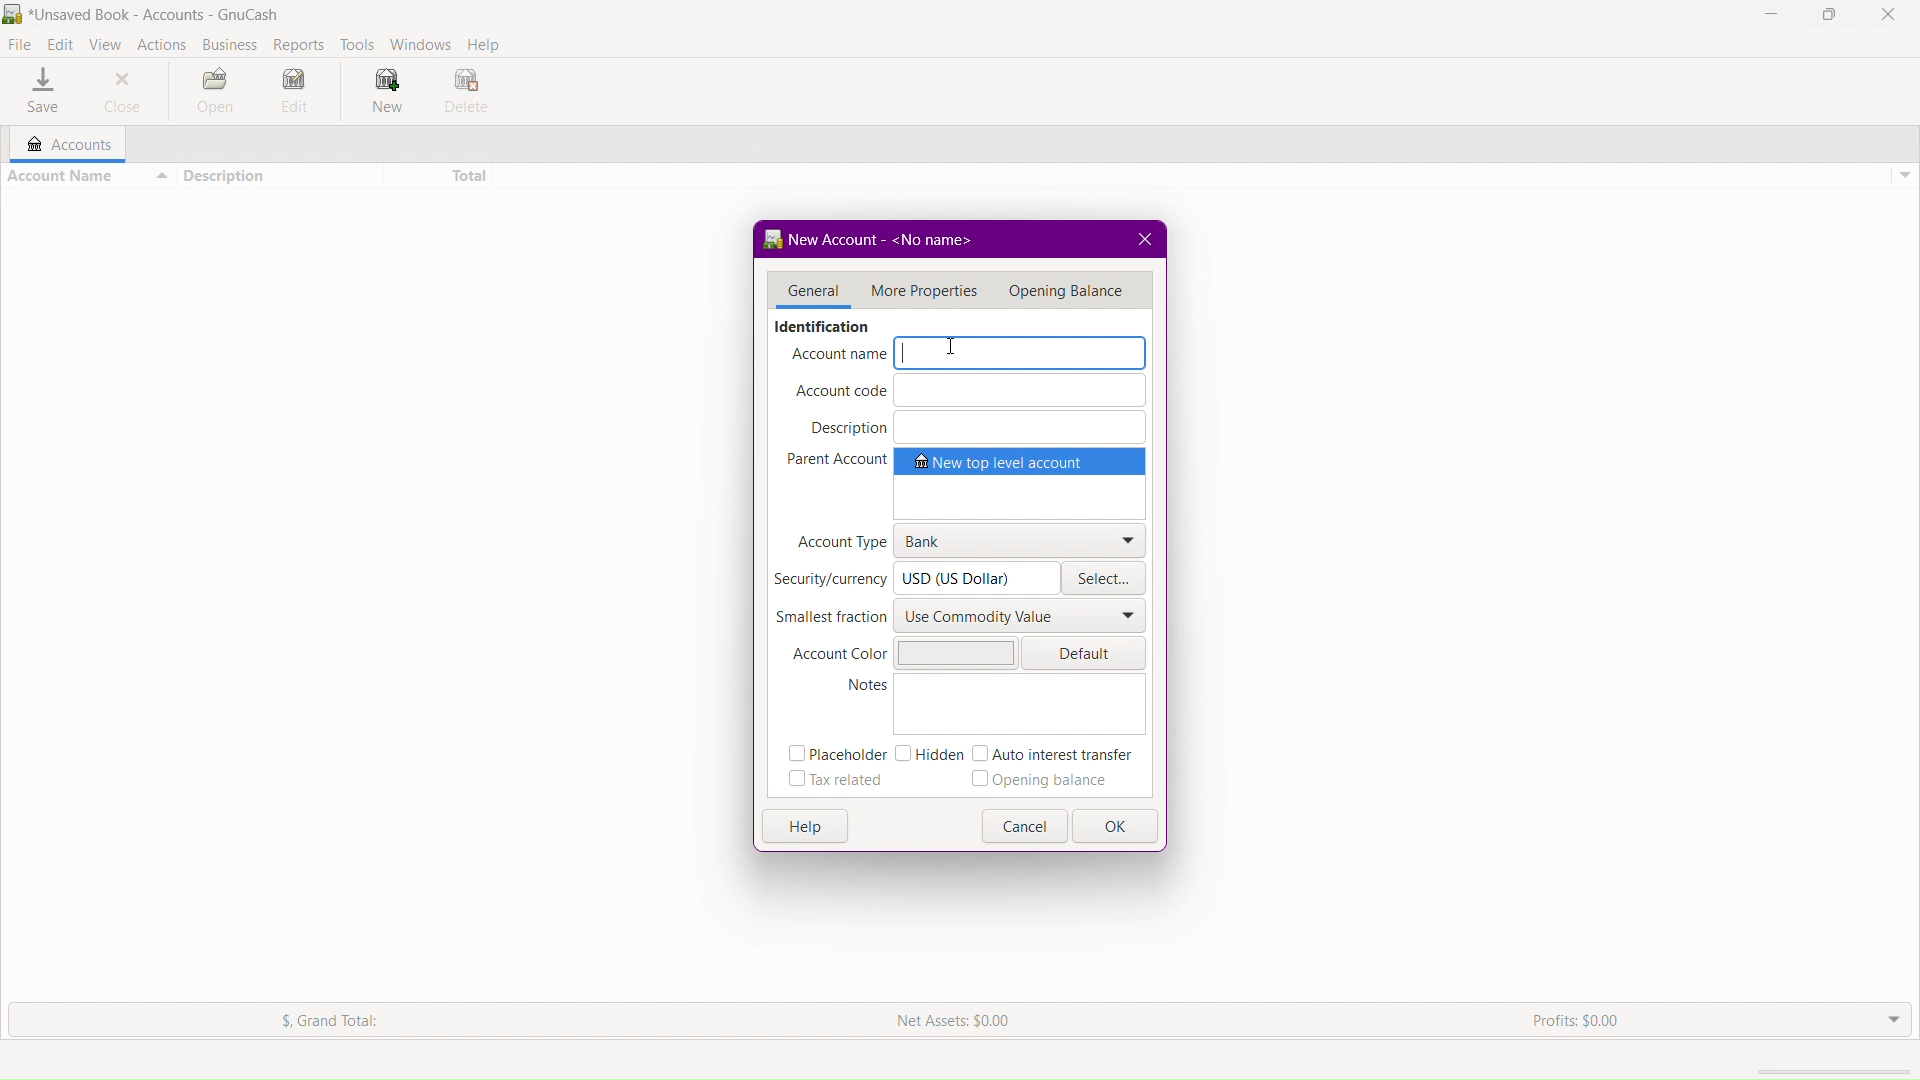 This screenshot has width=1920, height=1080. Describe the element at coordinates (1828, 15) in the screenshot. I see `Maximize` at that location.